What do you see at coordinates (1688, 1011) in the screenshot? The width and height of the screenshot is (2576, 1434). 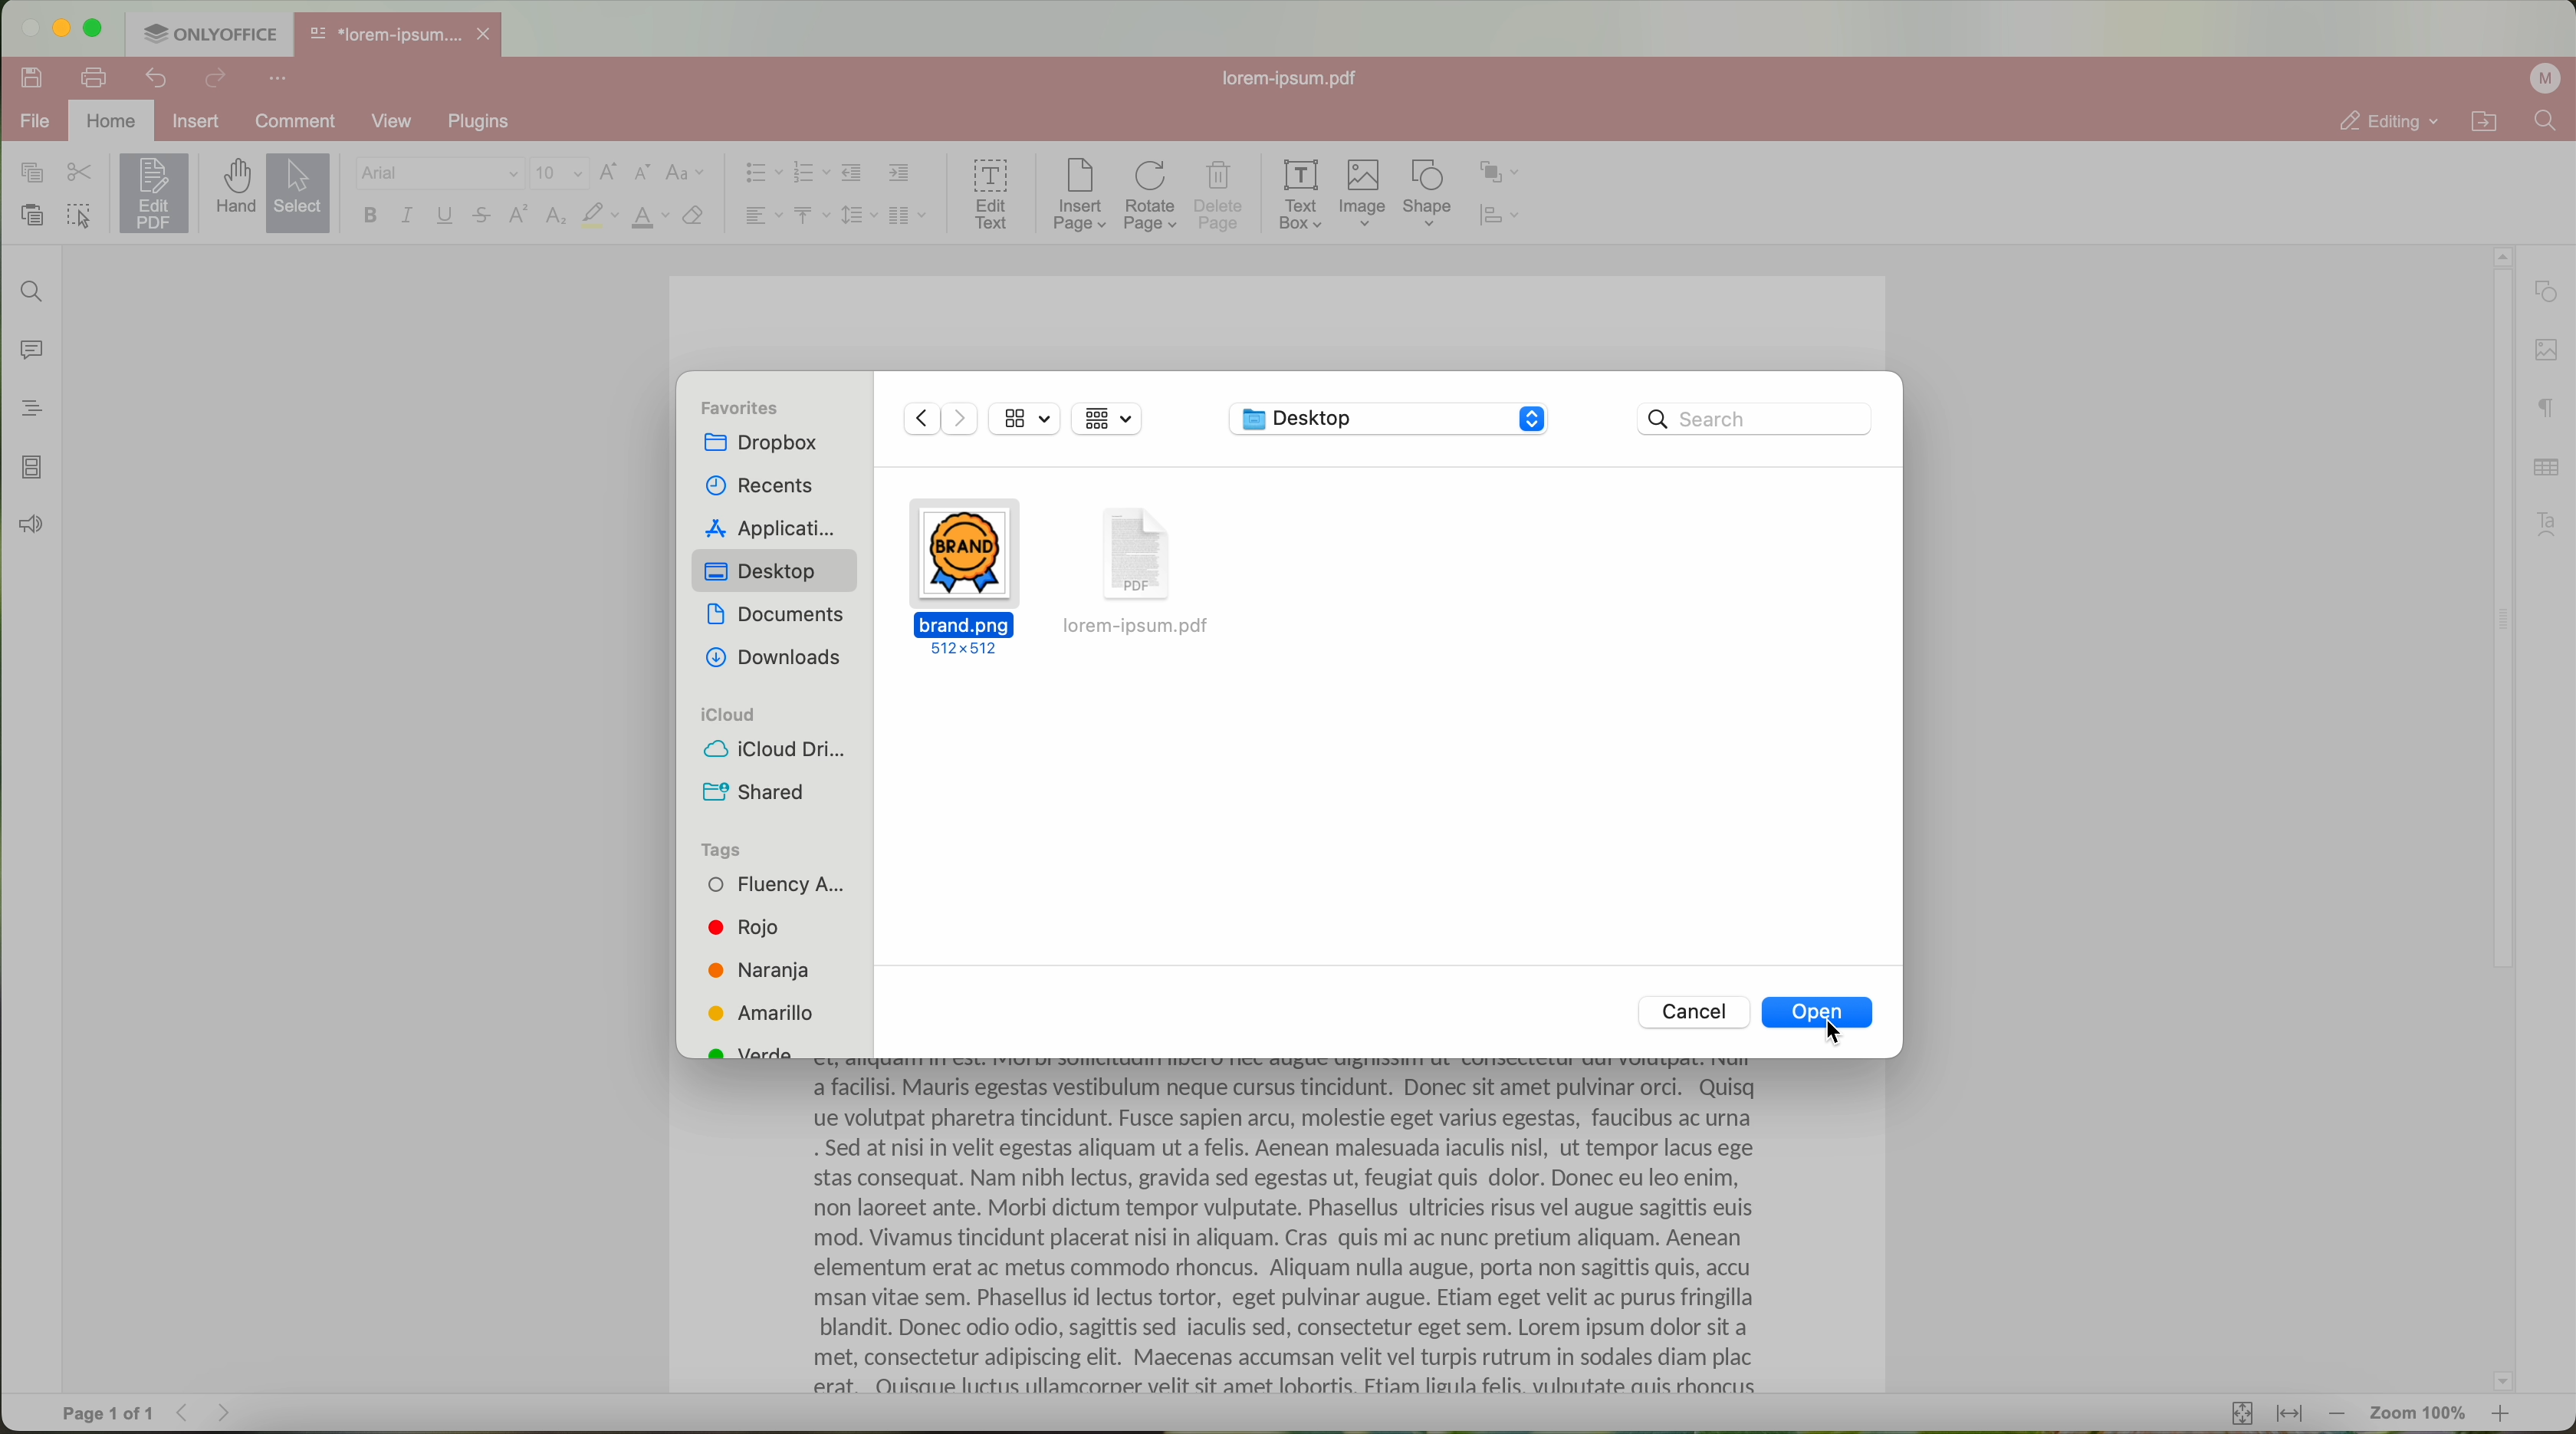 I see `Cancel` at bounding box center [1688, 1011].